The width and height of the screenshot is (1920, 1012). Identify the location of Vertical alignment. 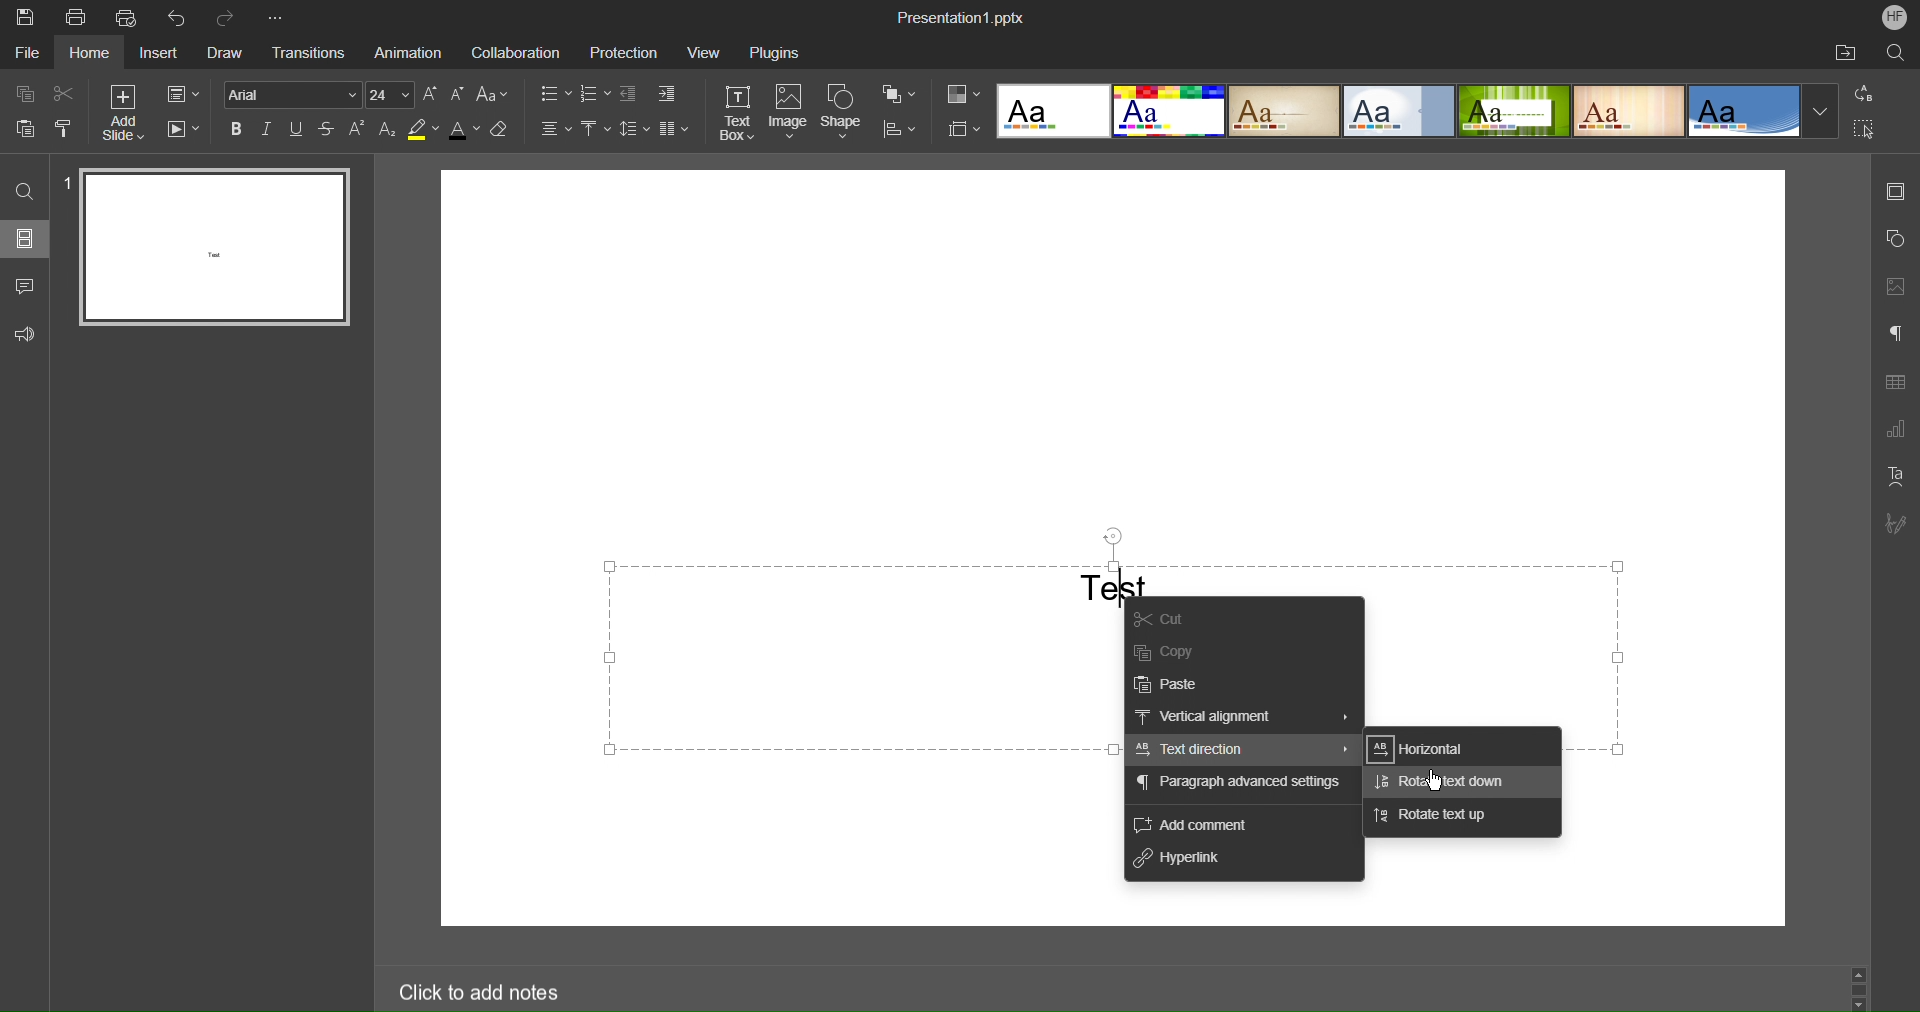
(1243, 718).